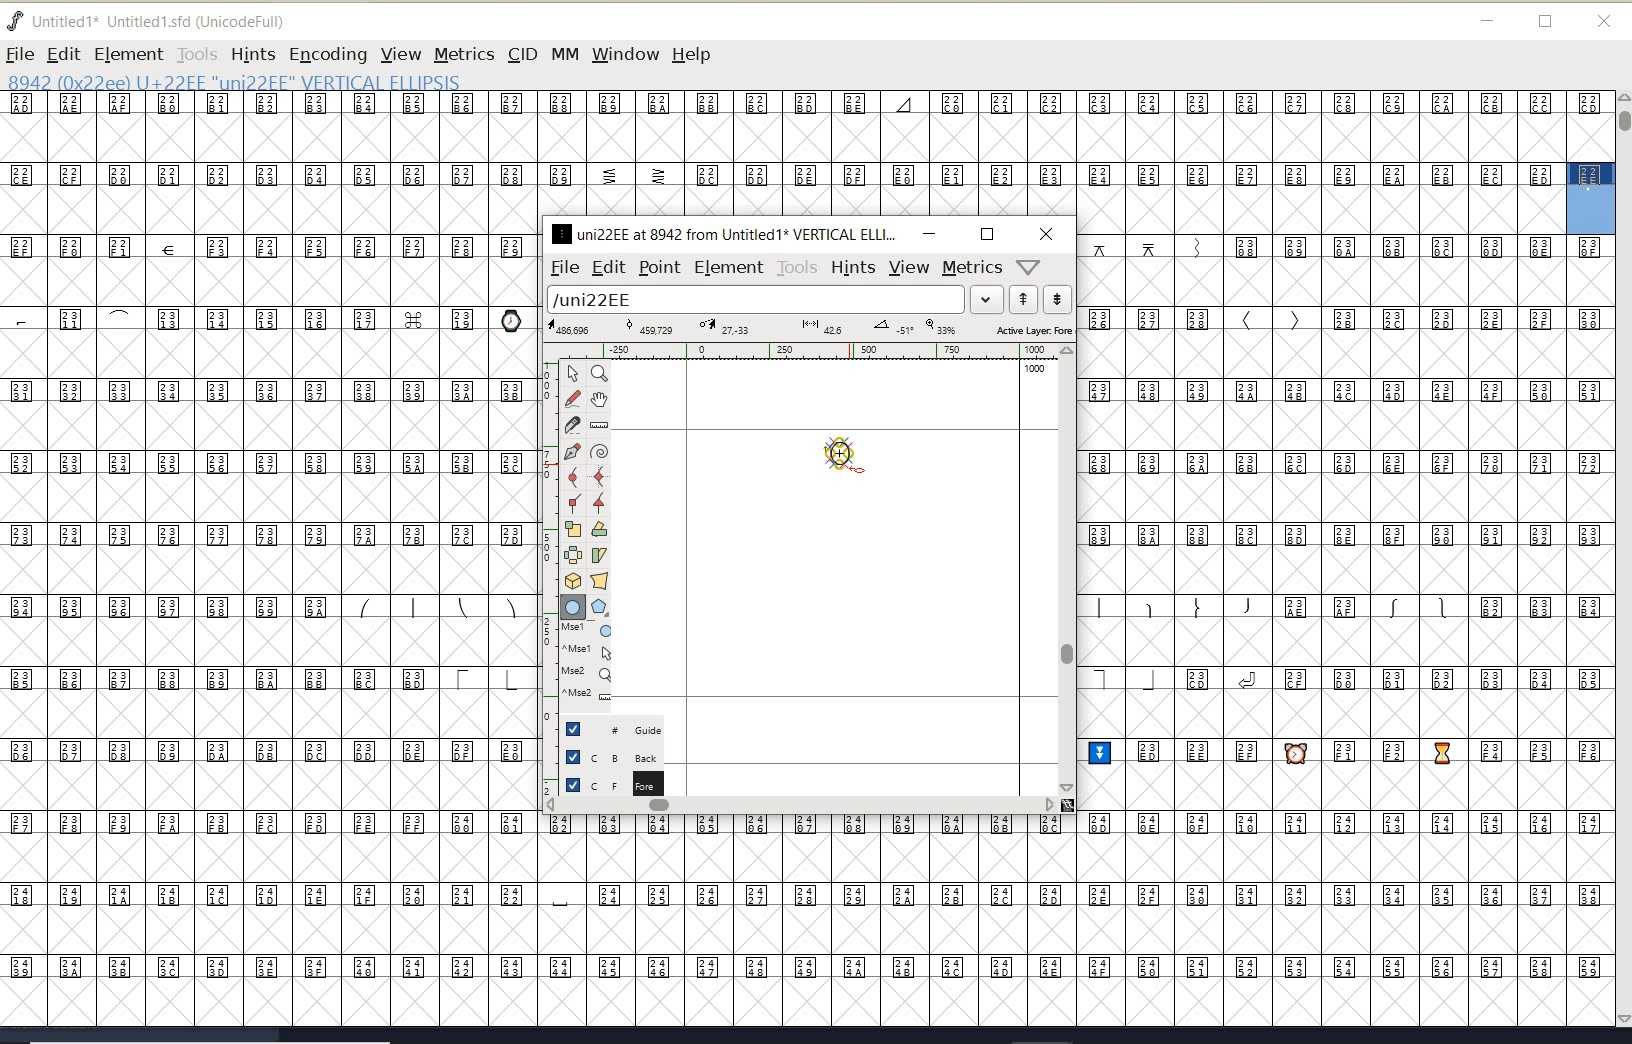 The image size is (1632, 1044). Describe the element at coordinates (850, 460) in the screenshot. I see `rectangle or ellipse/cursor position` at that location.